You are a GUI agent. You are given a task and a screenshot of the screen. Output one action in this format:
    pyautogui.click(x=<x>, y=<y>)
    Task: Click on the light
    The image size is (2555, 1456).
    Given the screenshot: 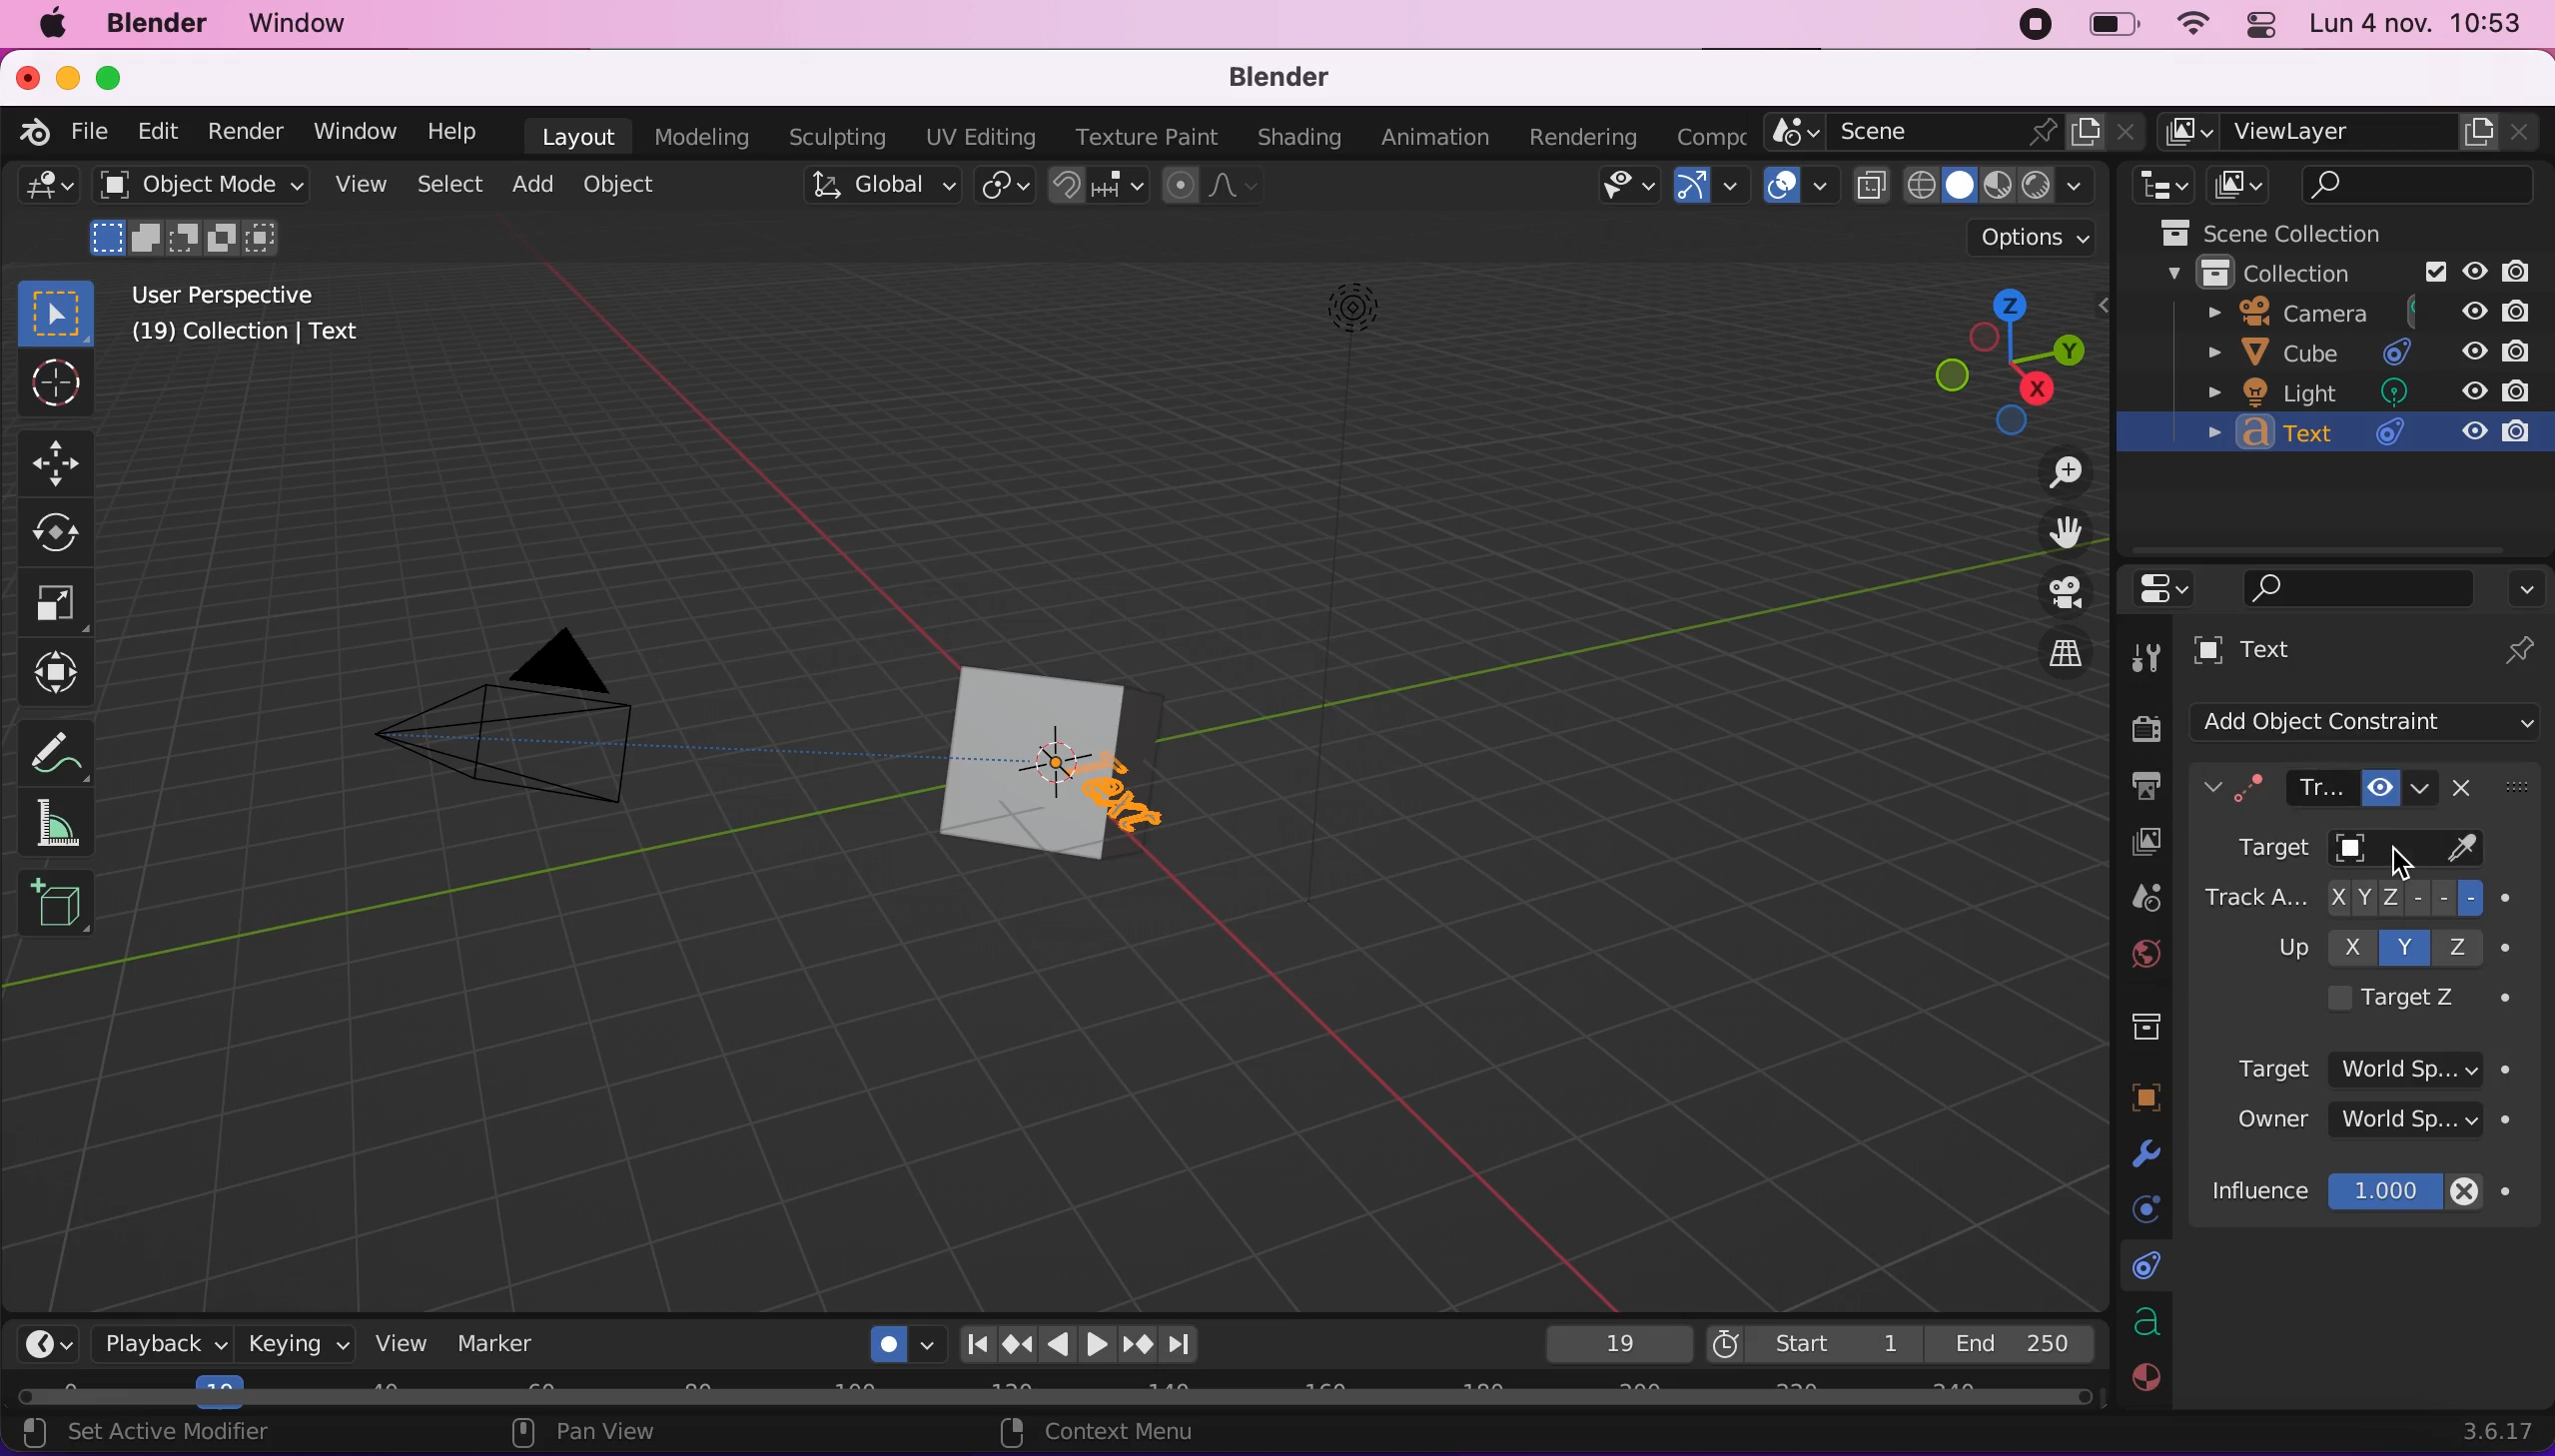 What is the action you would take?
    pyautogui.click(x=2373, y=390)
    